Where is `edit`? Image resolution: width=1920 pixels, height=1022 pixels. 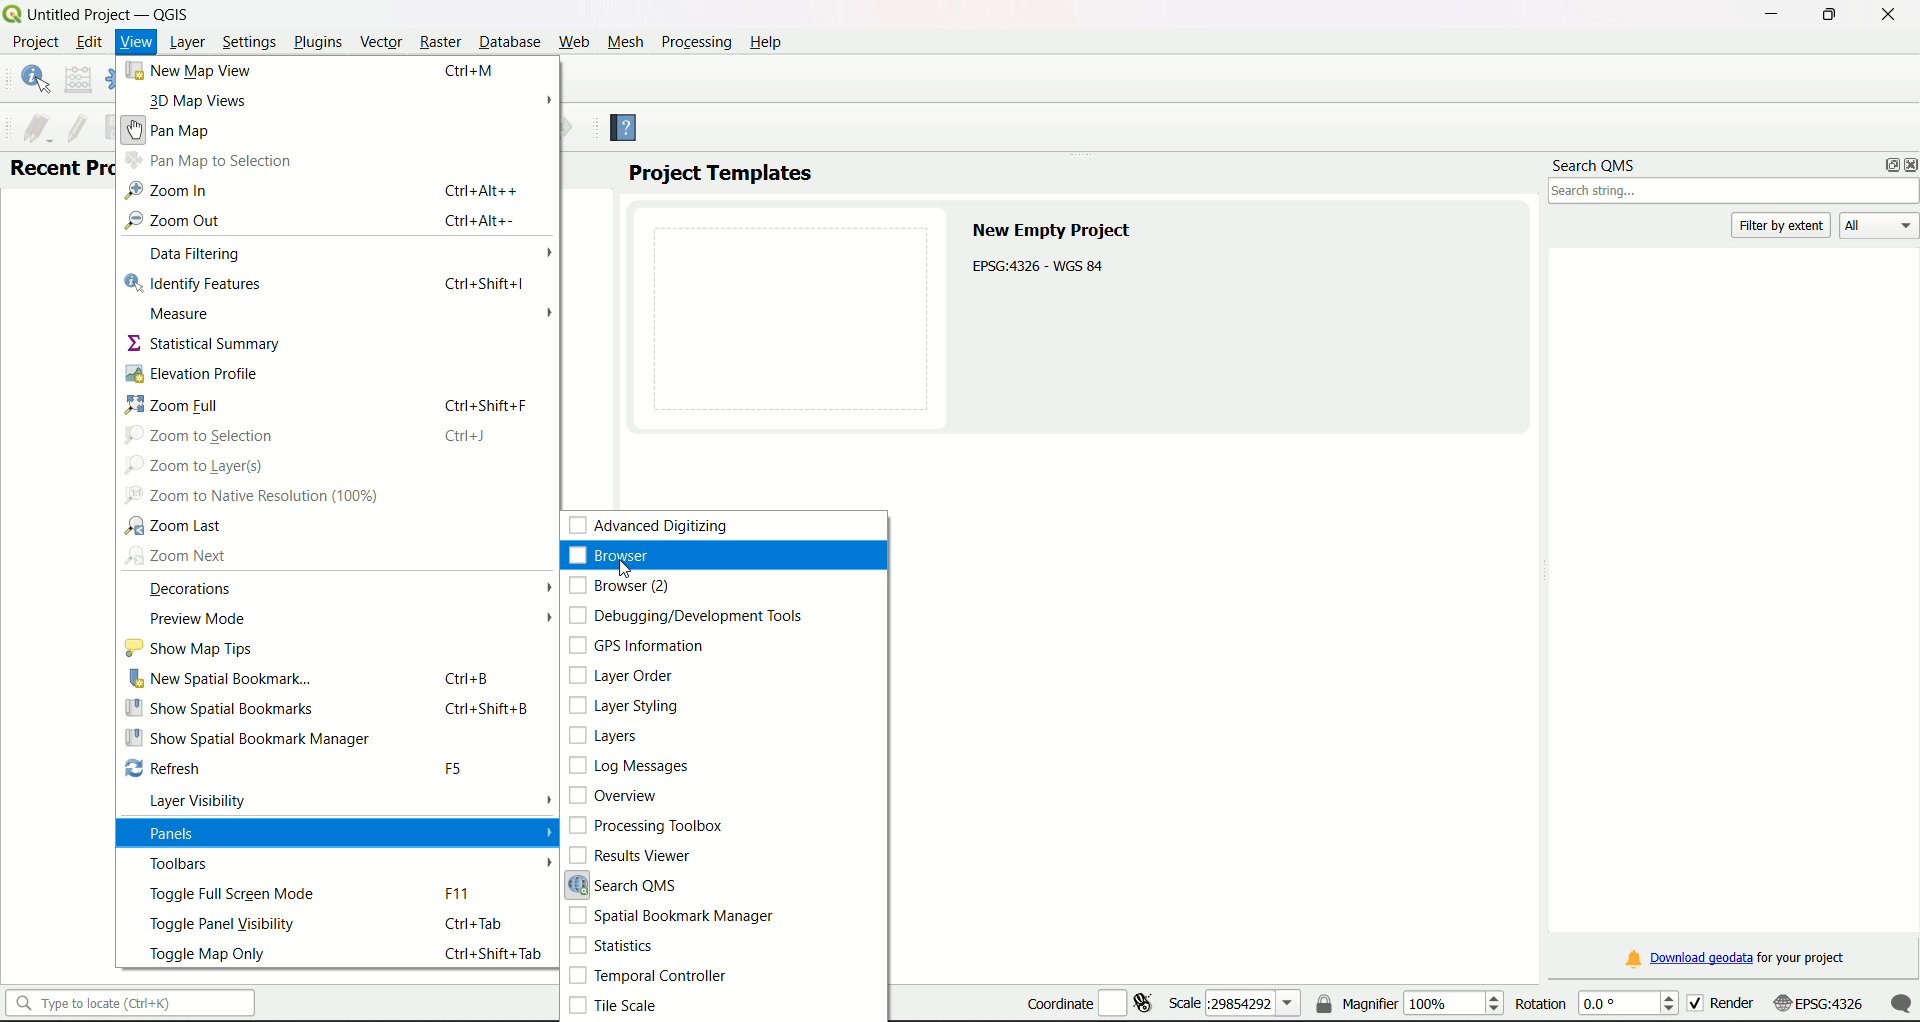 edit is located at coordinates (89, 41).